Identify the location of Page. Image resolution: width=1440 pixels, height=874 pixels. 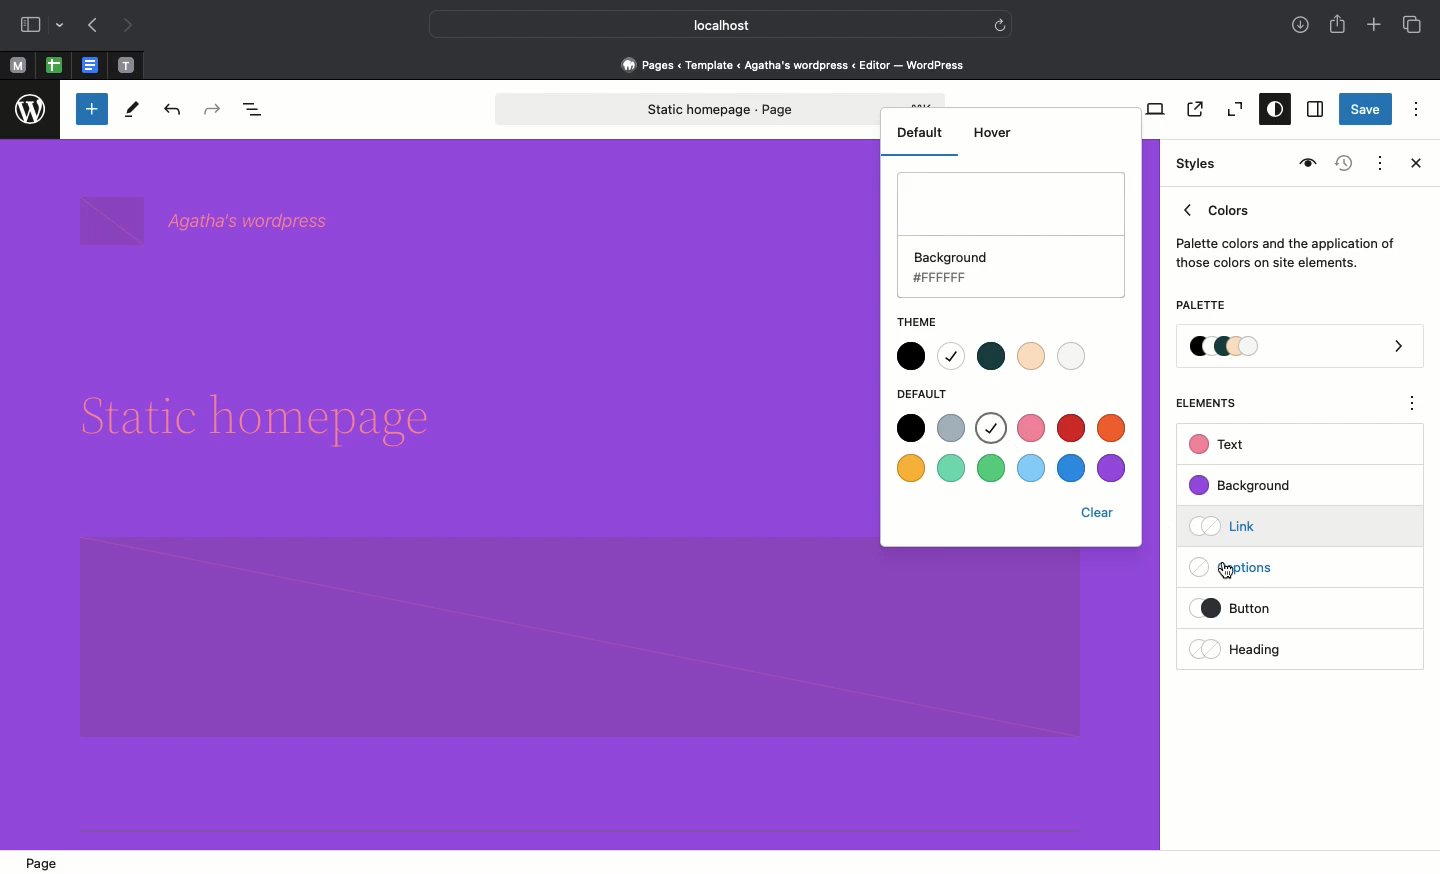
(687, 109).